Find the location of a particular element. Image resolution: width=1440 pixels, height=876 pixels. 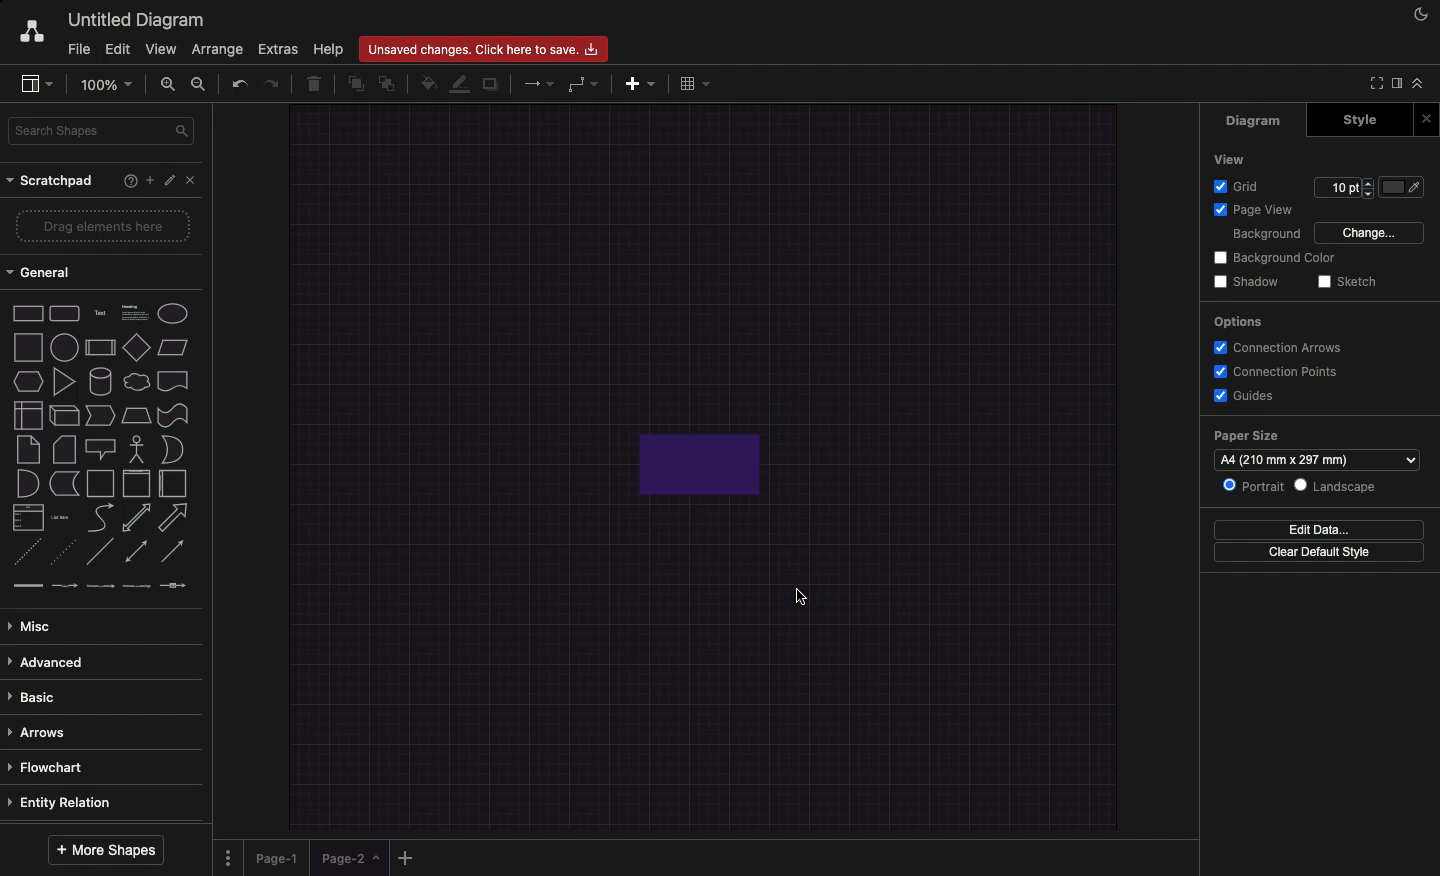

Sketch is located at coordinates (1347, 282).